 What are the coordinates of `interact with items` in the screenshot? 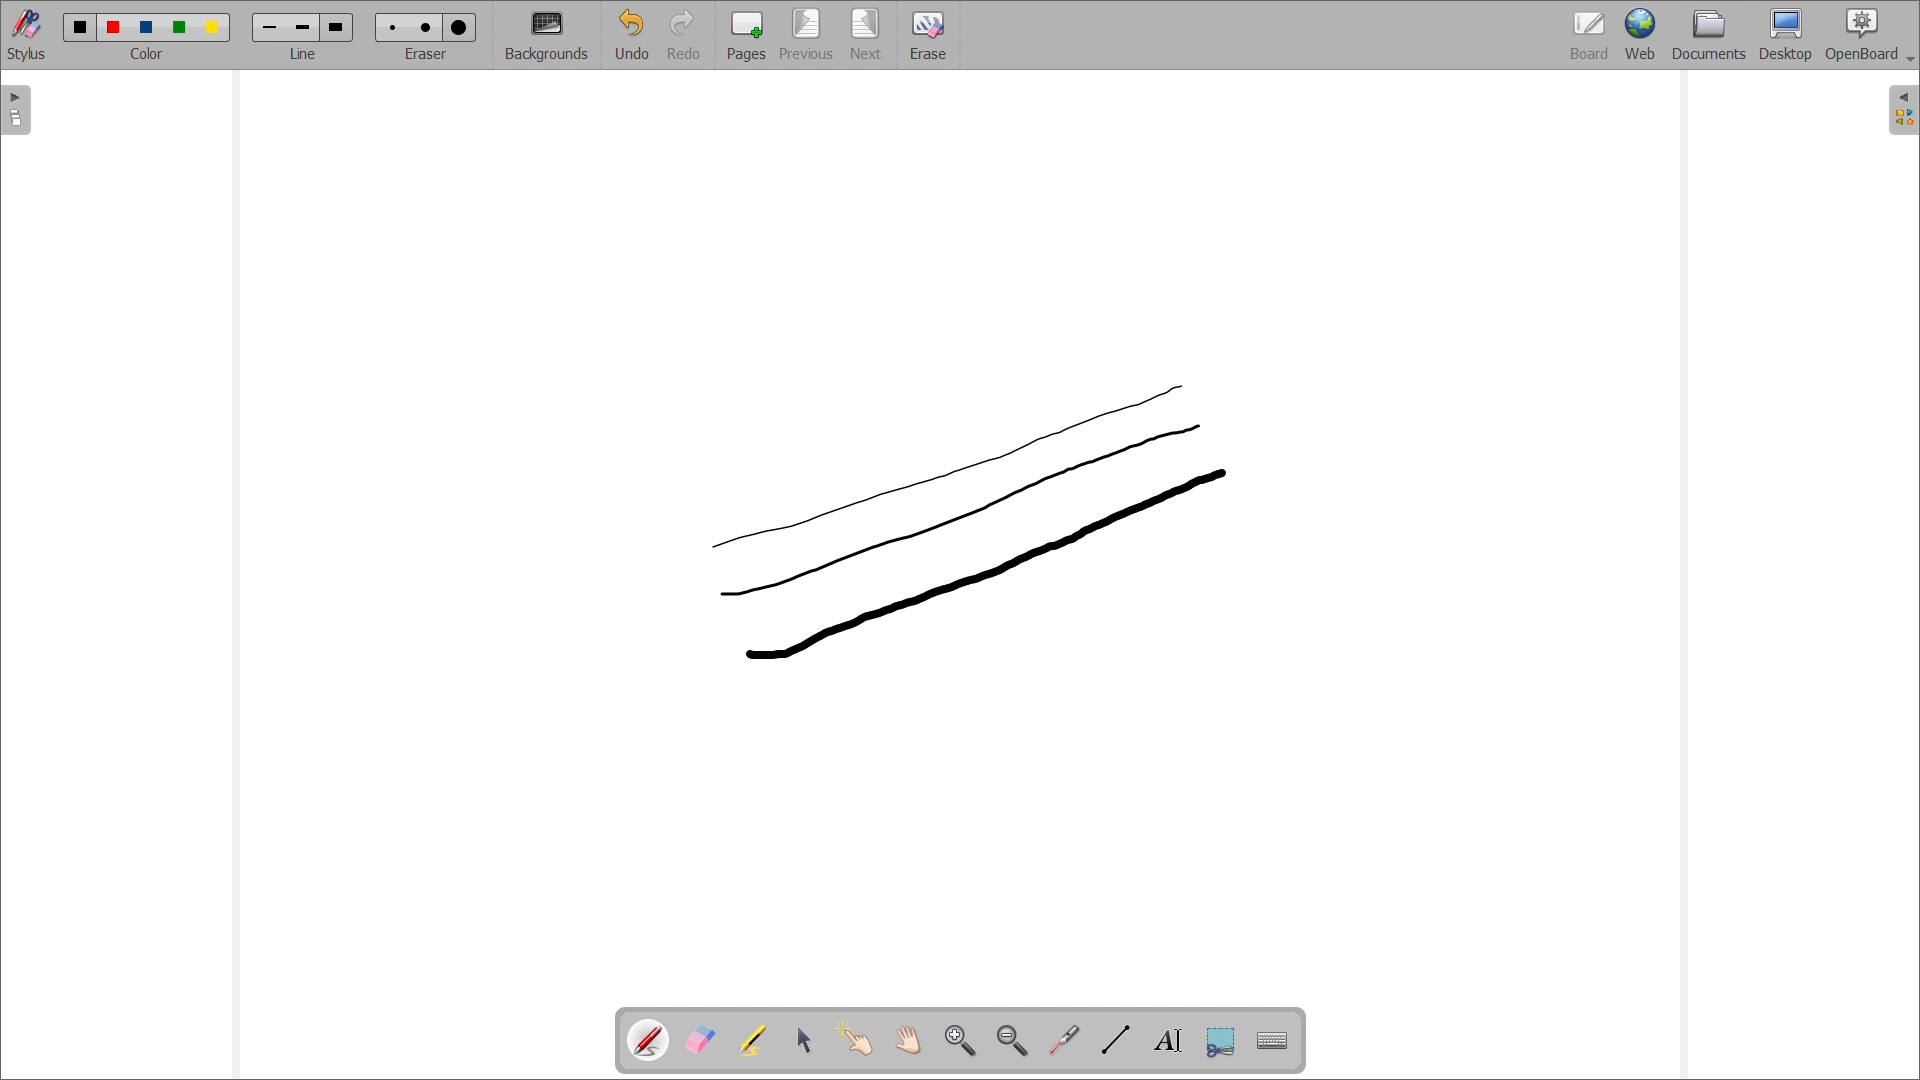 It's located at (857, 1039).